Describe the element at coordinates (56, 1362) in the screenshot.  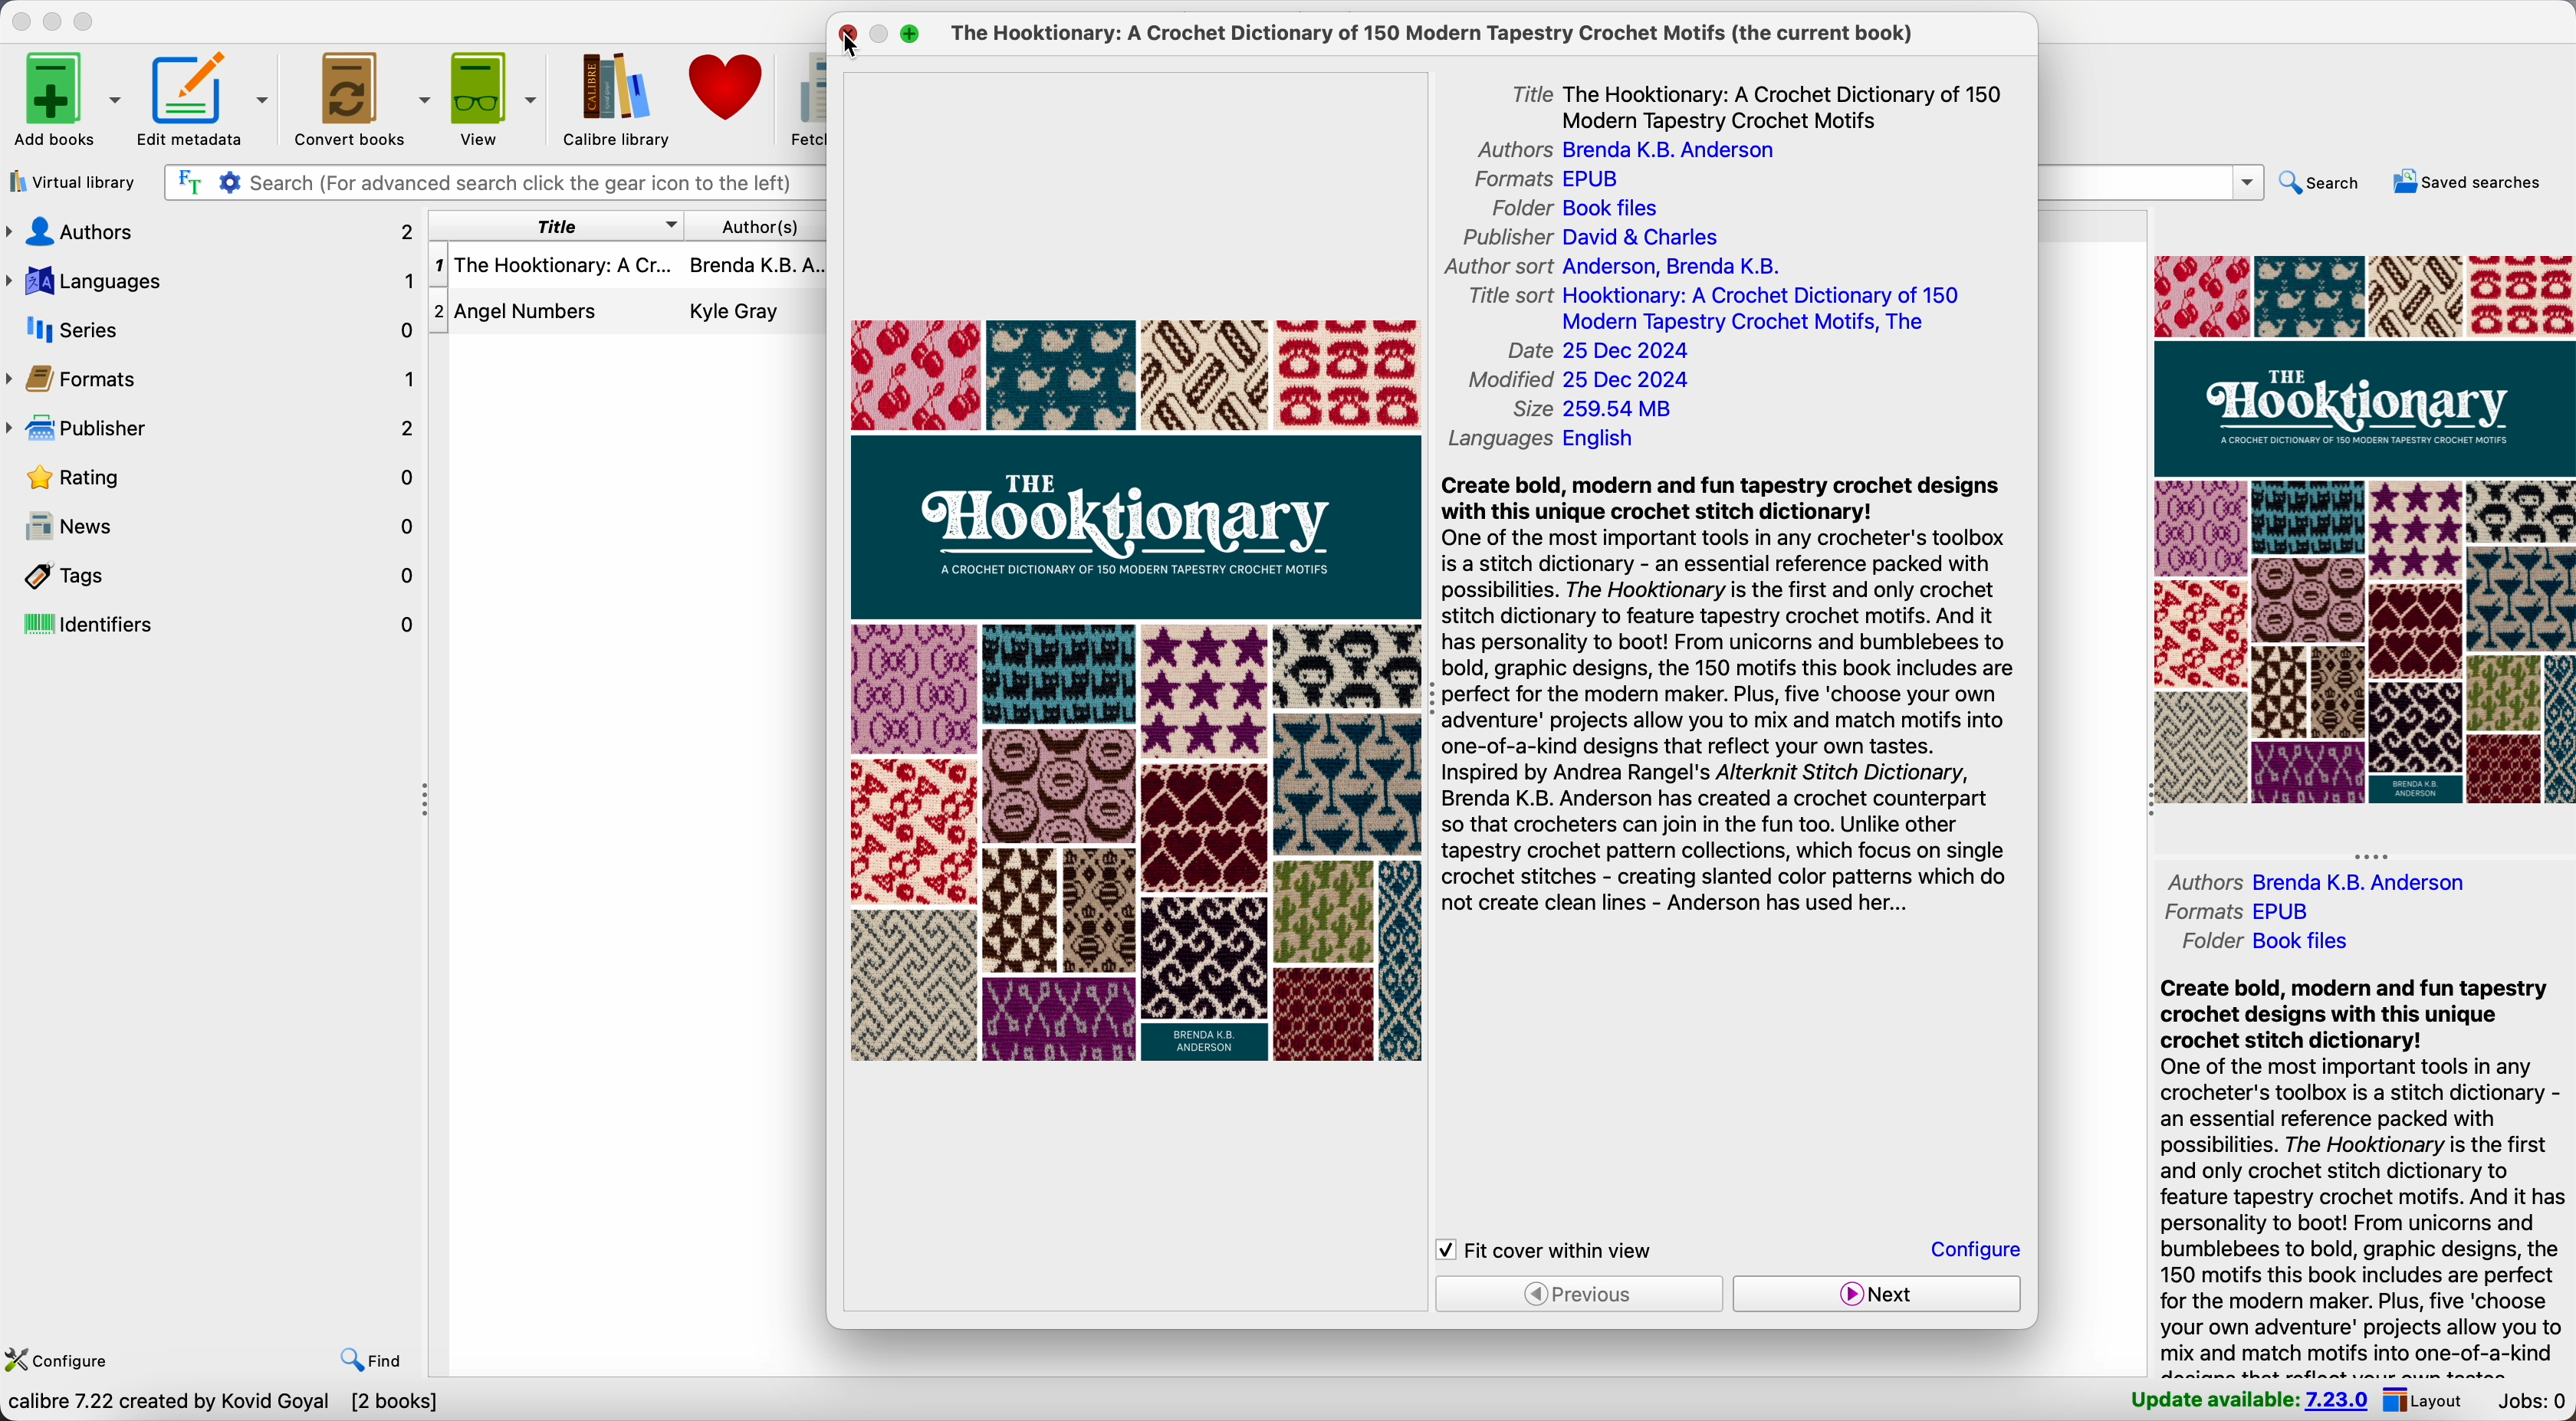
I see `configure` at that location.